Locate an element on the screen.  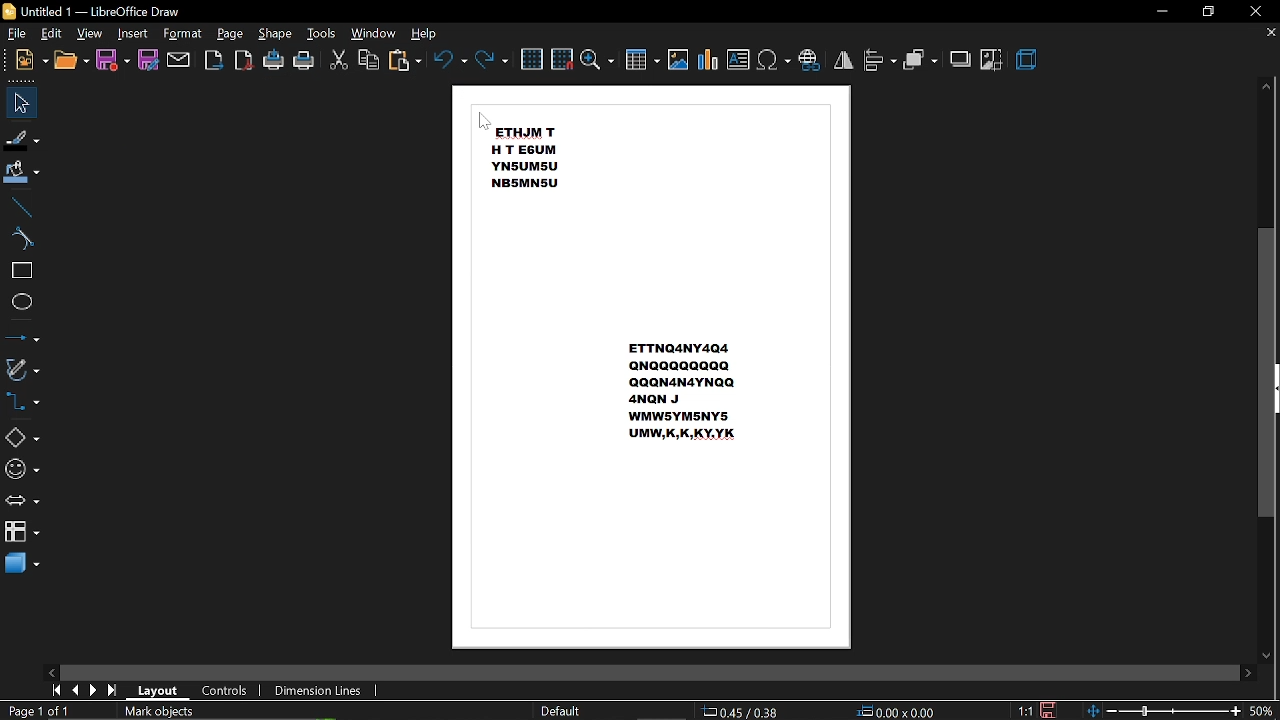
Page 1 of 1 is located at coordinates (36, 710).